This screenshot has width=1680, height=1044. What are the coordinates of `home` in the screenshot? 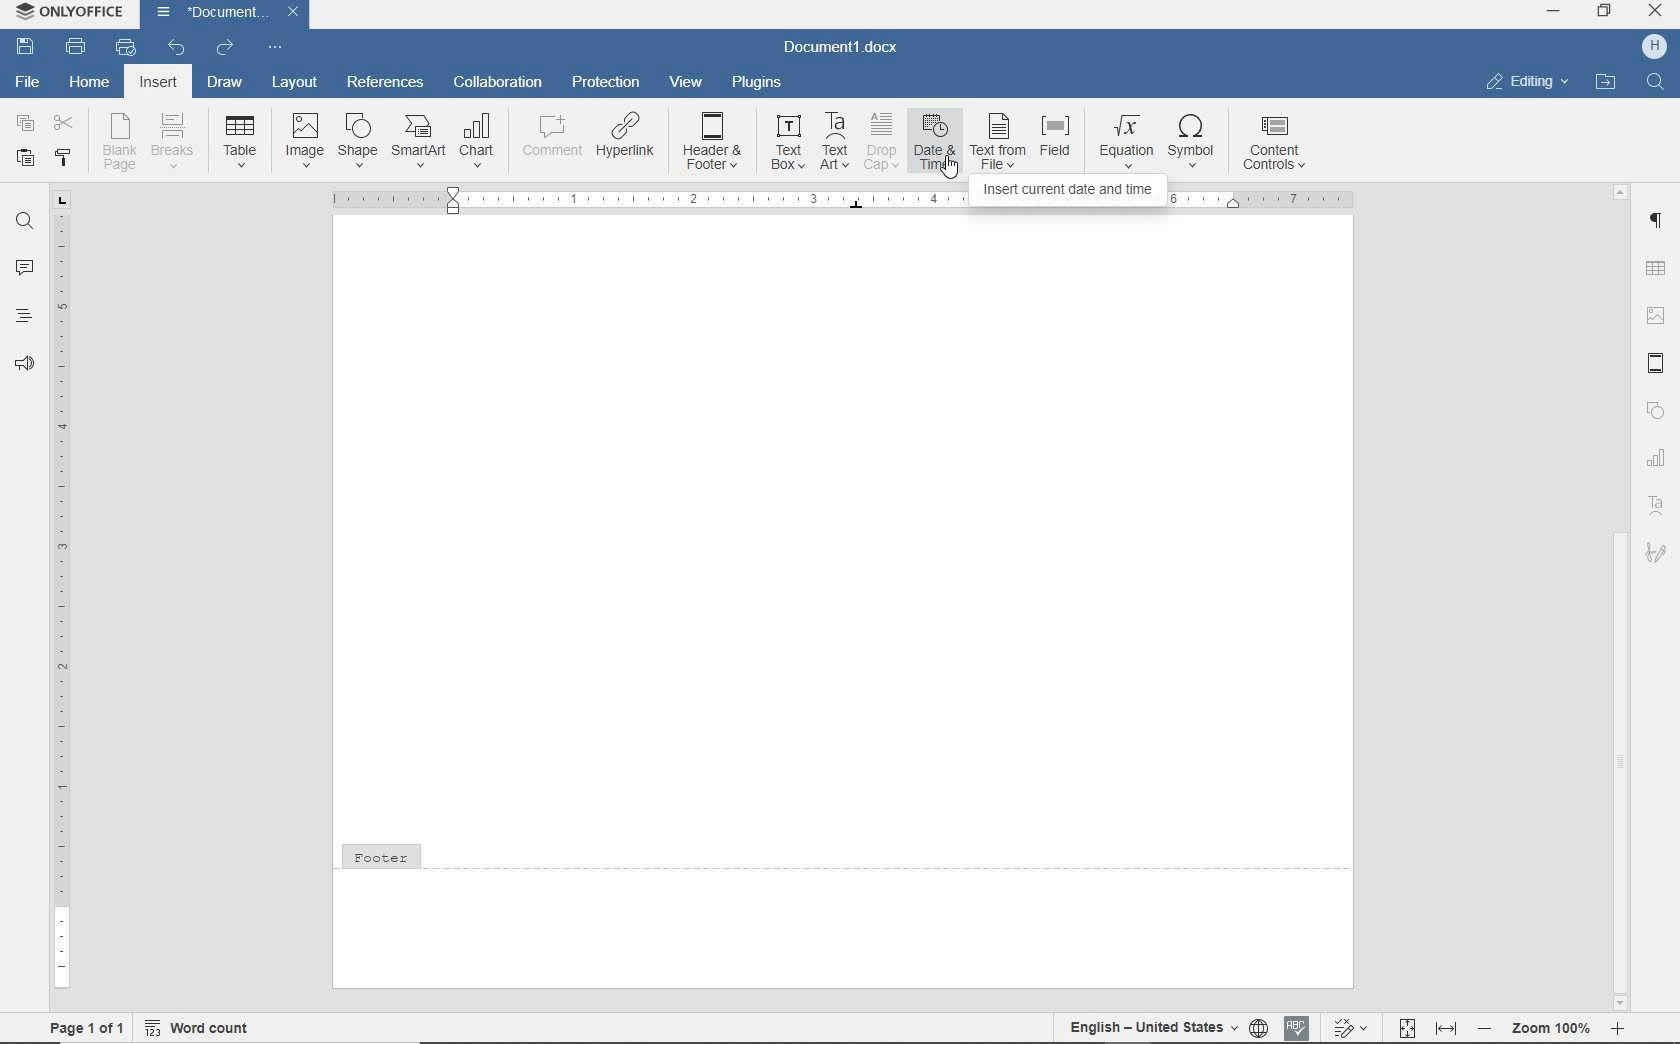 It's located at (89, 84).